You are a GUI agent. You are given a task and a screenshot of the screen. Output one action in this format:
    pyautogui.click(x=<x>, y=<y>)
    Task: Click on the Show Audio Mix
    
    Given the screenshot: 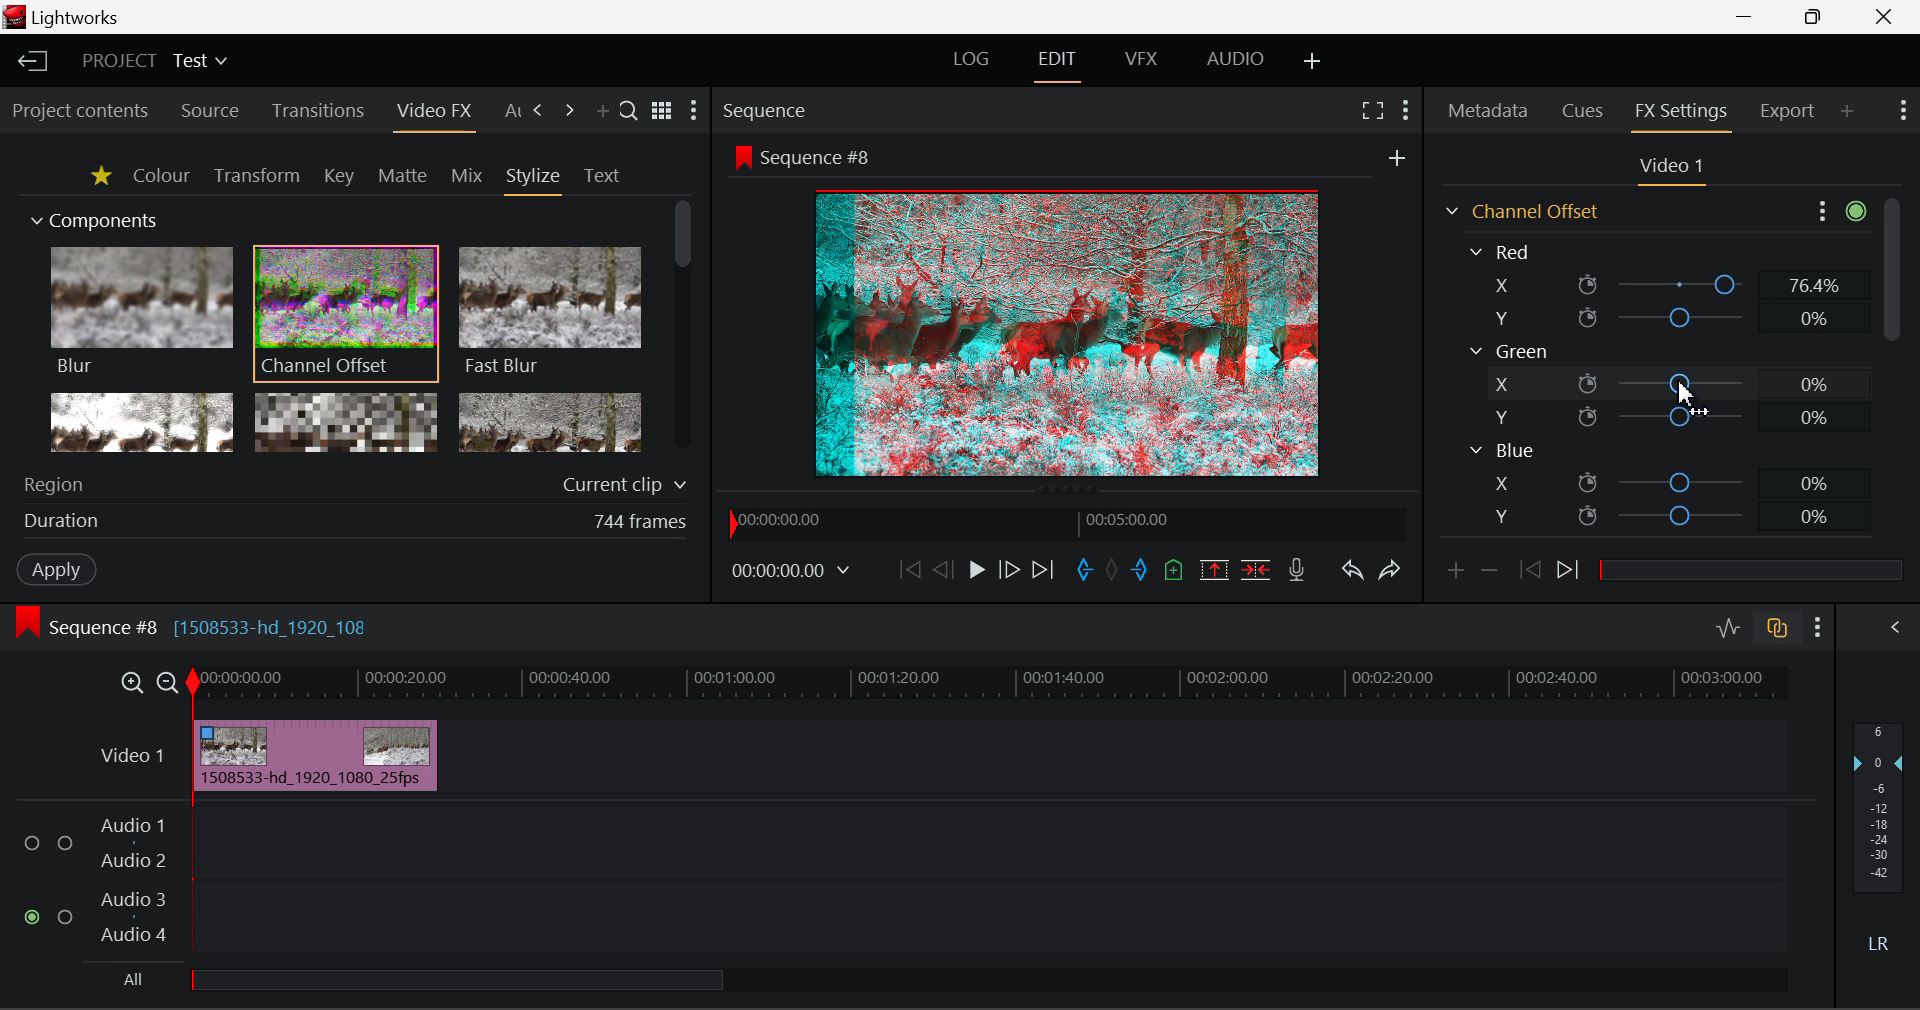 What is the action you would take?
    pyautogui.click(x=1884, y=628)
    